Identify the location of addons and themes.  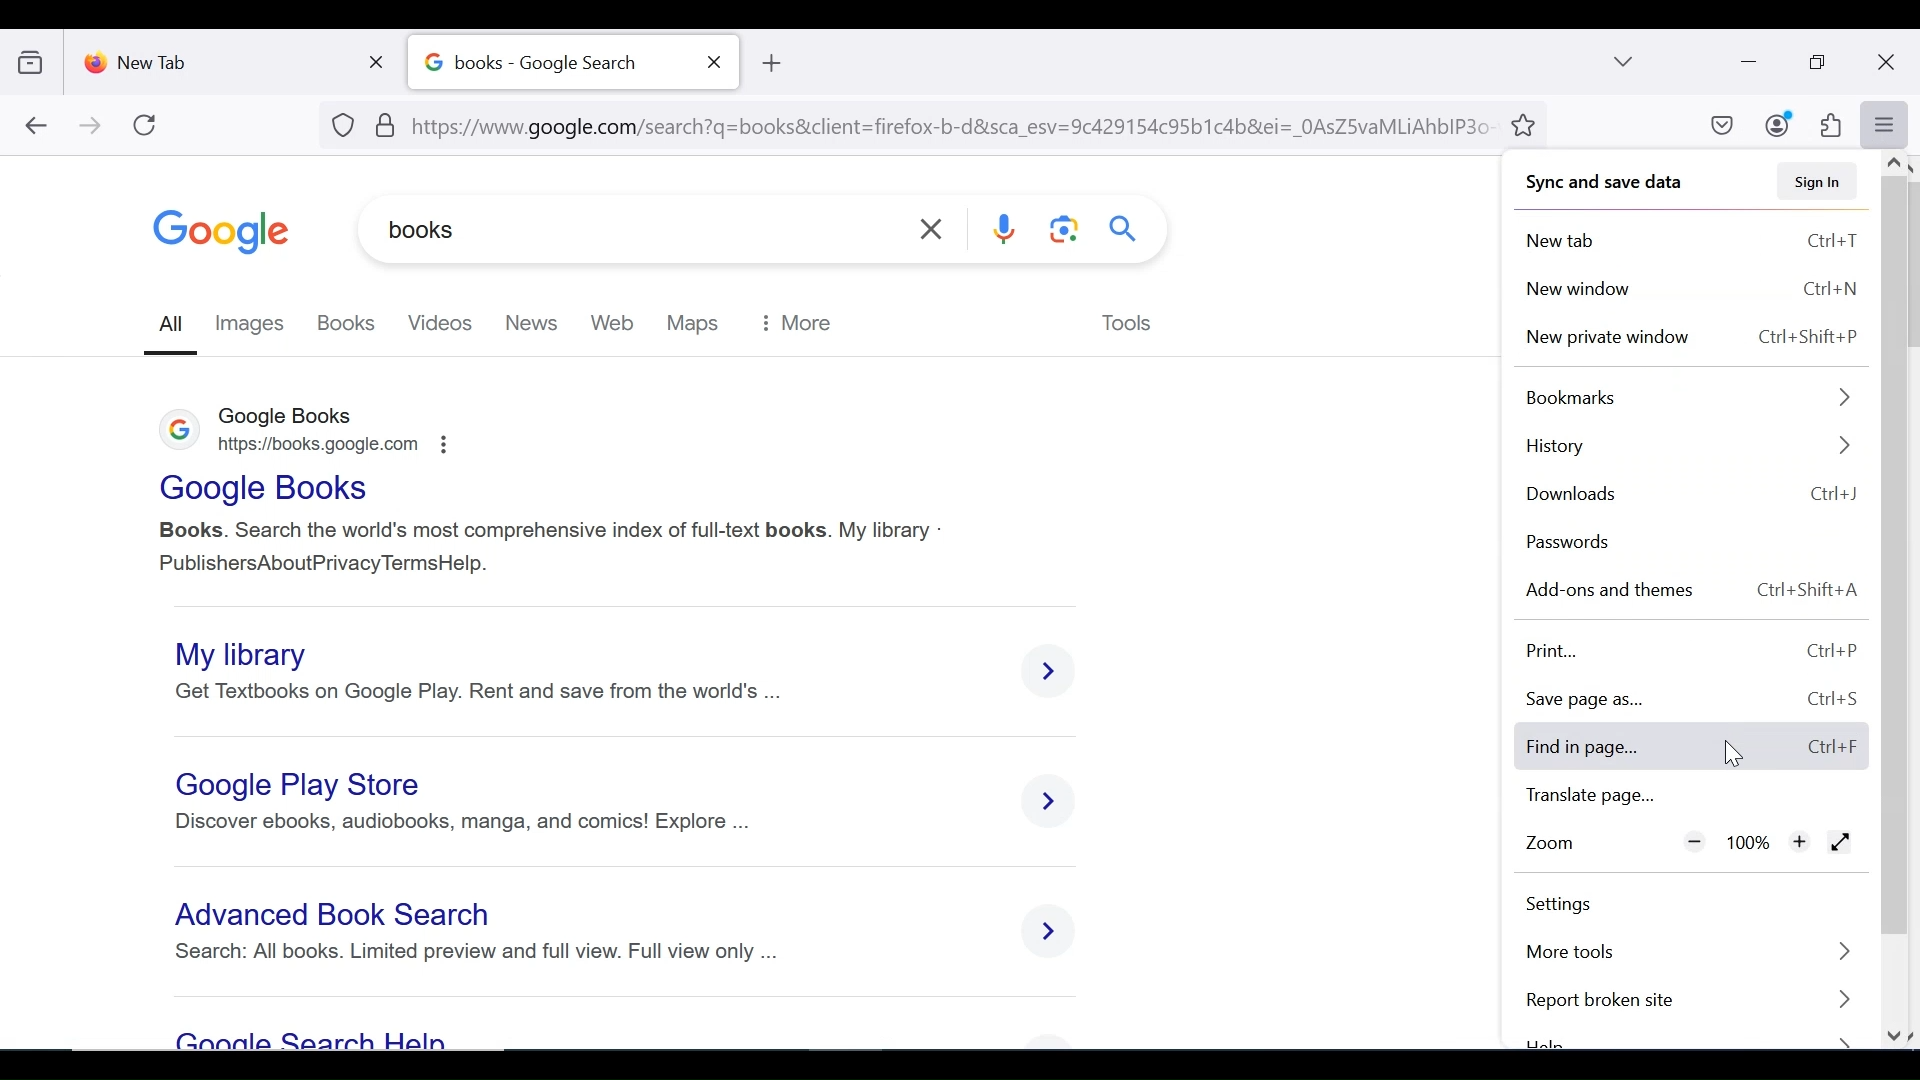
(1693, 589).